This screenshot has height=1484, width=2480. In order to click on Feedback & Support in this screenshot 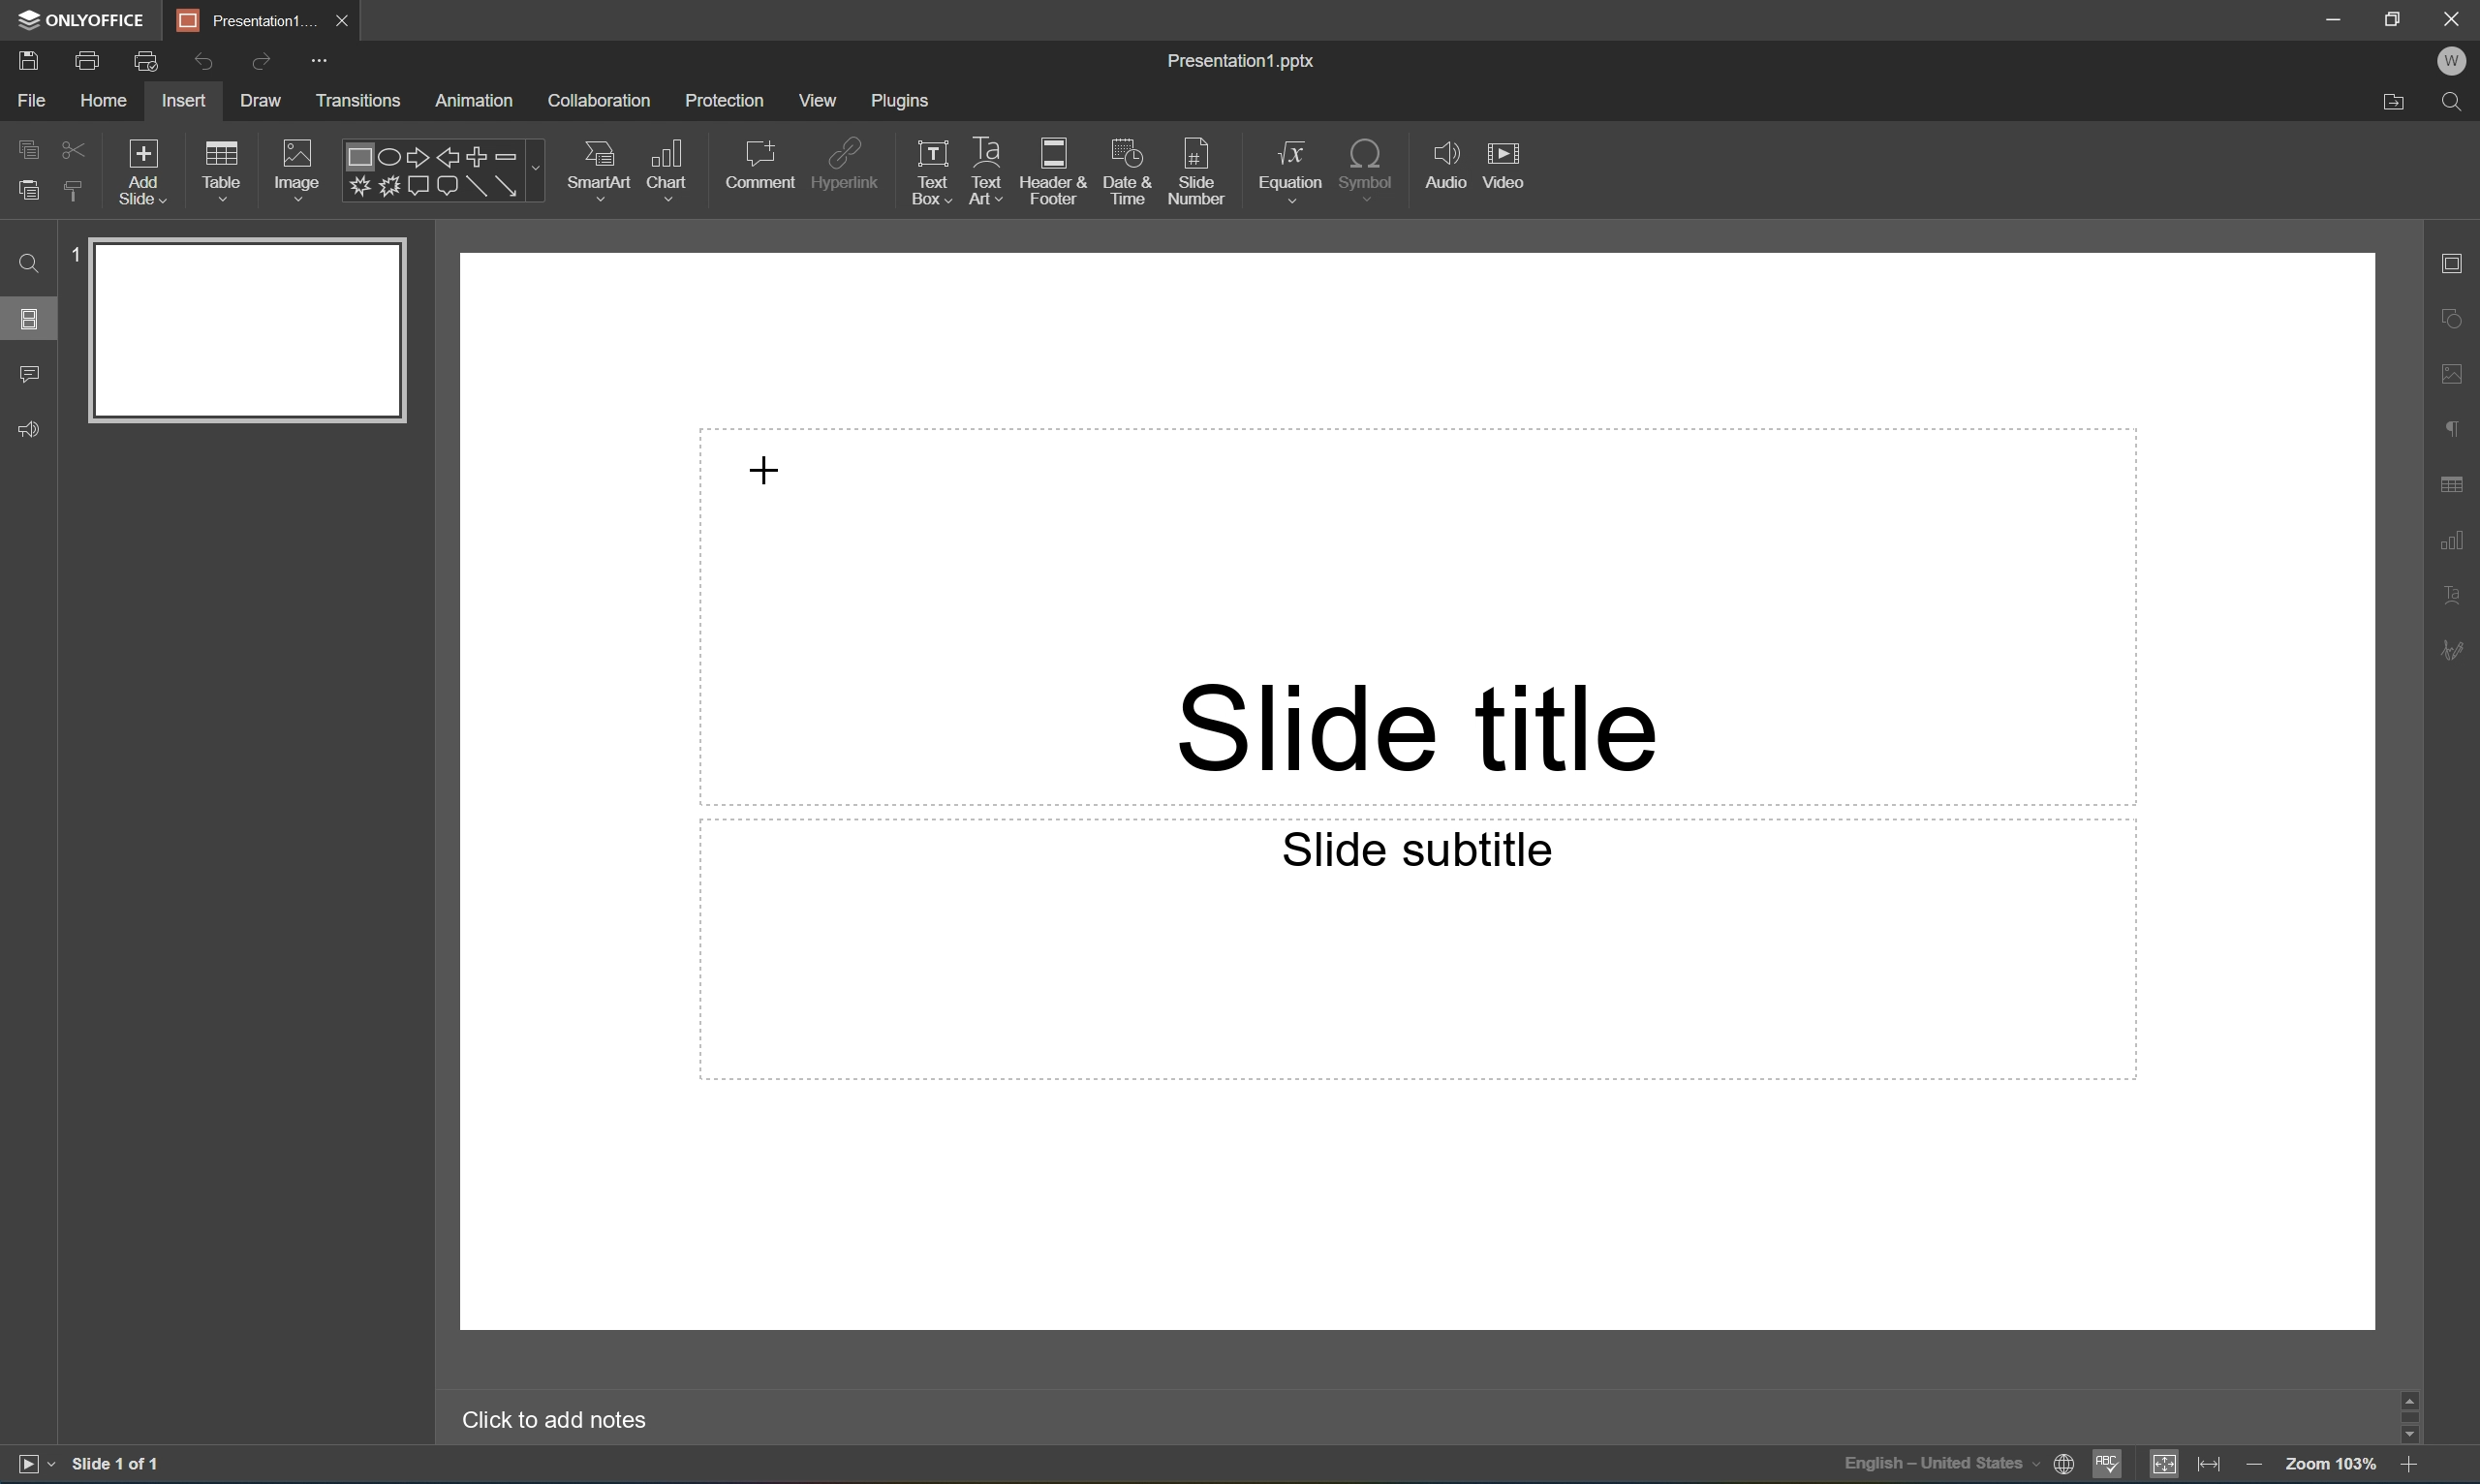, I will do `click(31, 430)`.